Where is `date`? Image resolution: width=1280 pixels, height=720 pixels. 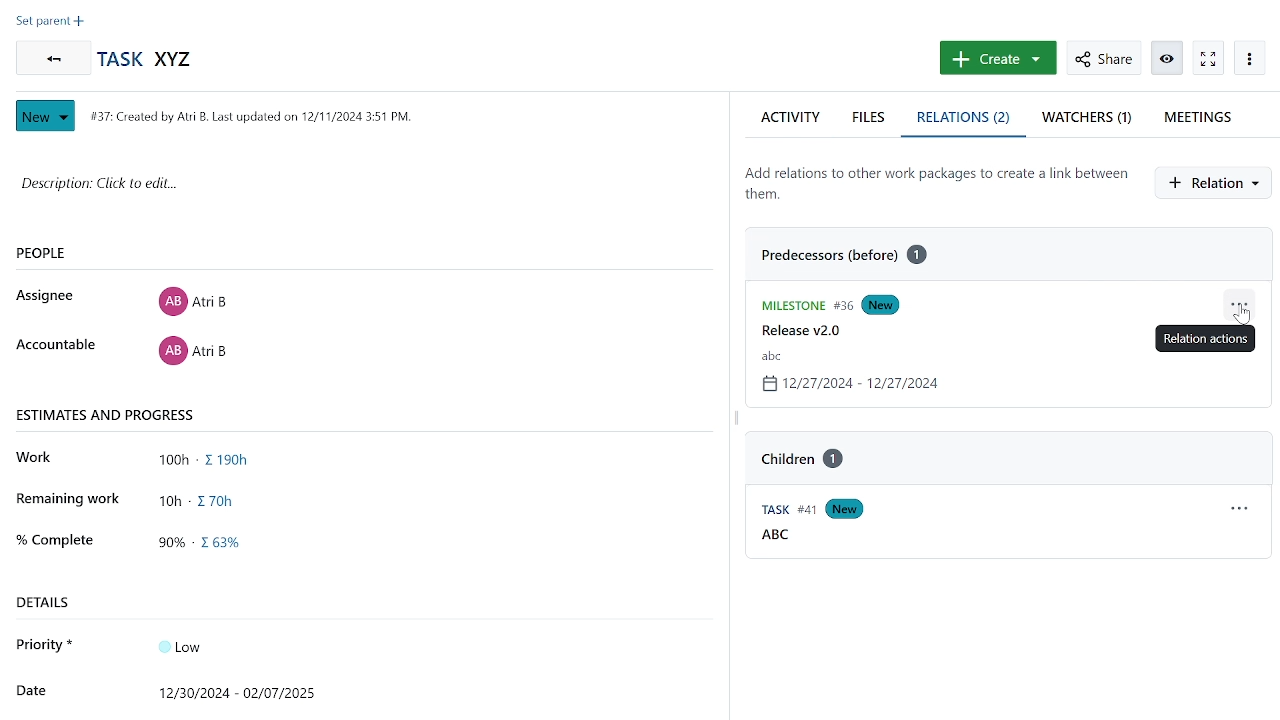 date is located at coordinates (244, 690).